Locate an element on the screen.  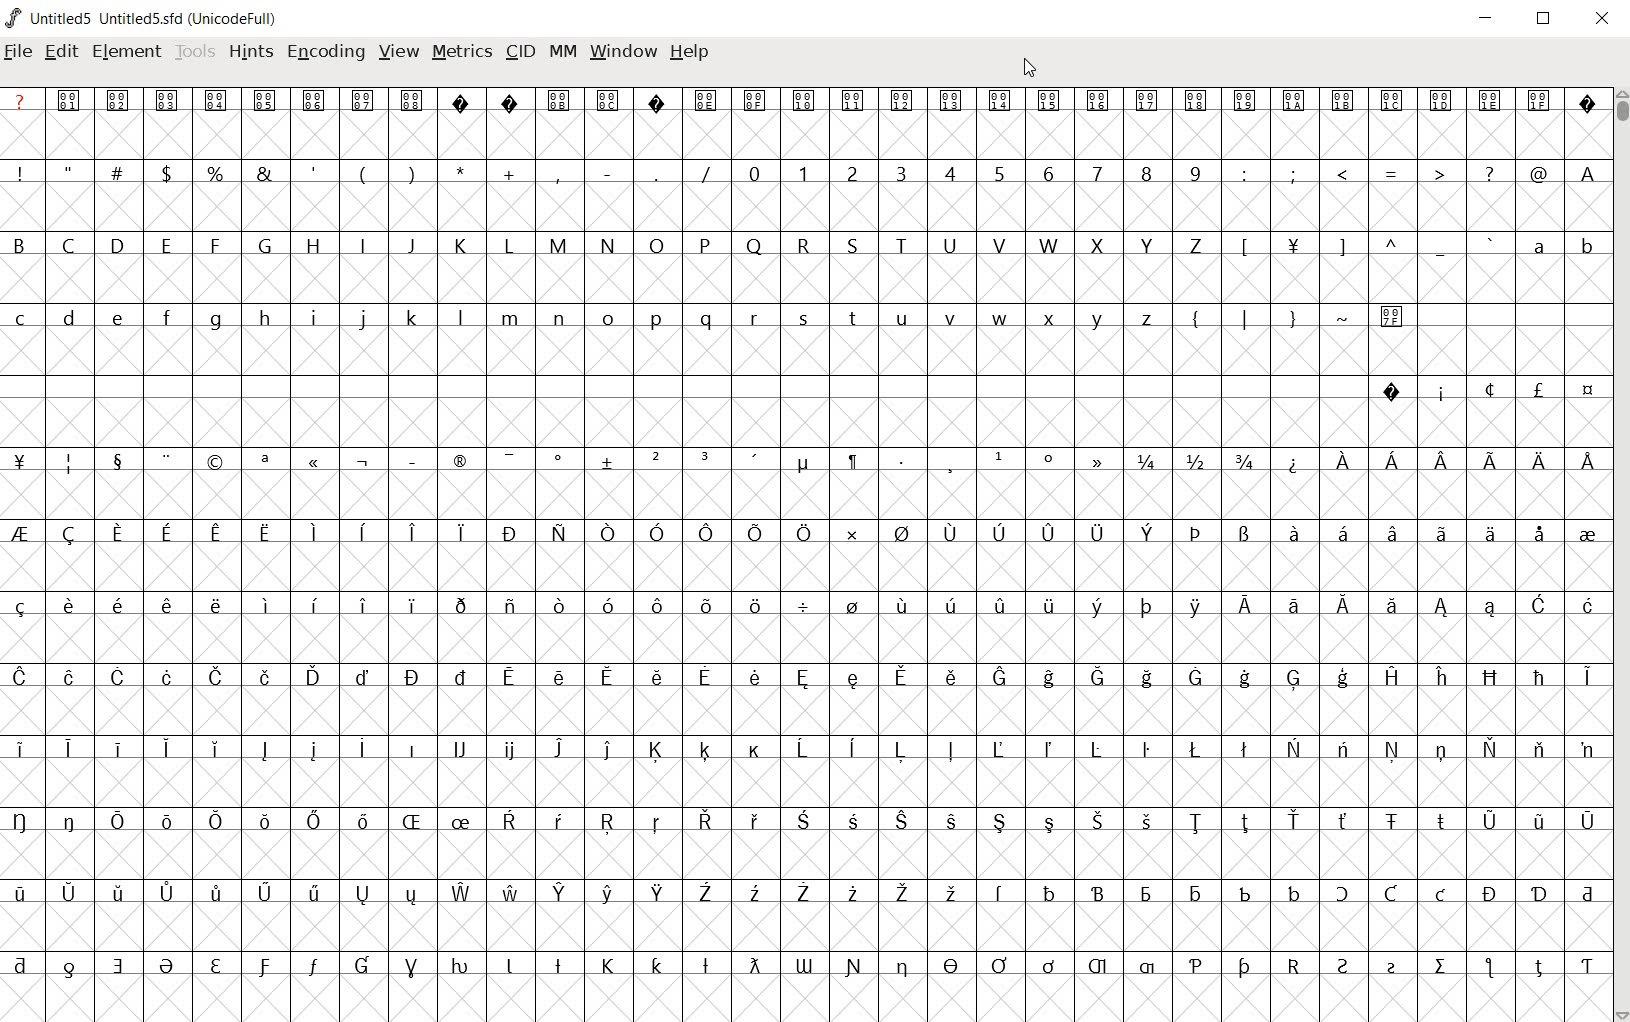
Symbol is located at coordinates (754, 536).